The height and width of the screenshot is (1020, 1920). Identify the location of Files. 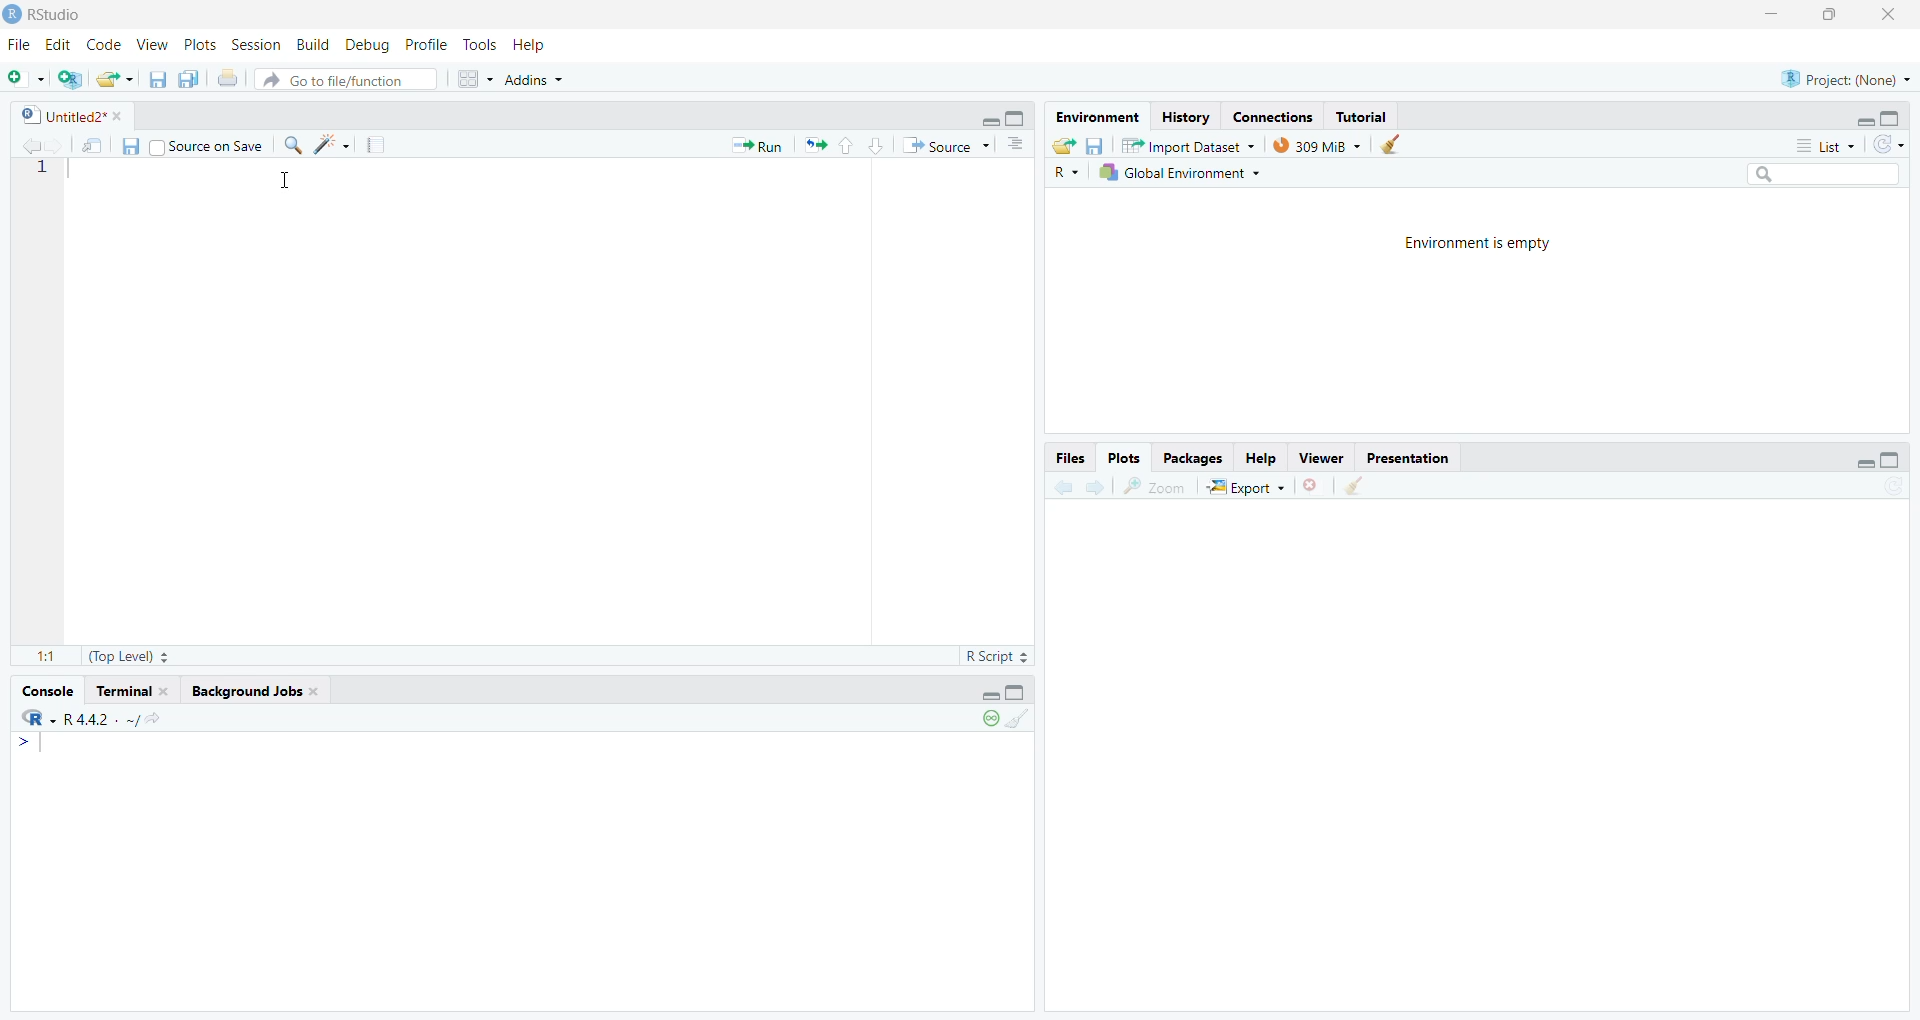
(1066, 456).